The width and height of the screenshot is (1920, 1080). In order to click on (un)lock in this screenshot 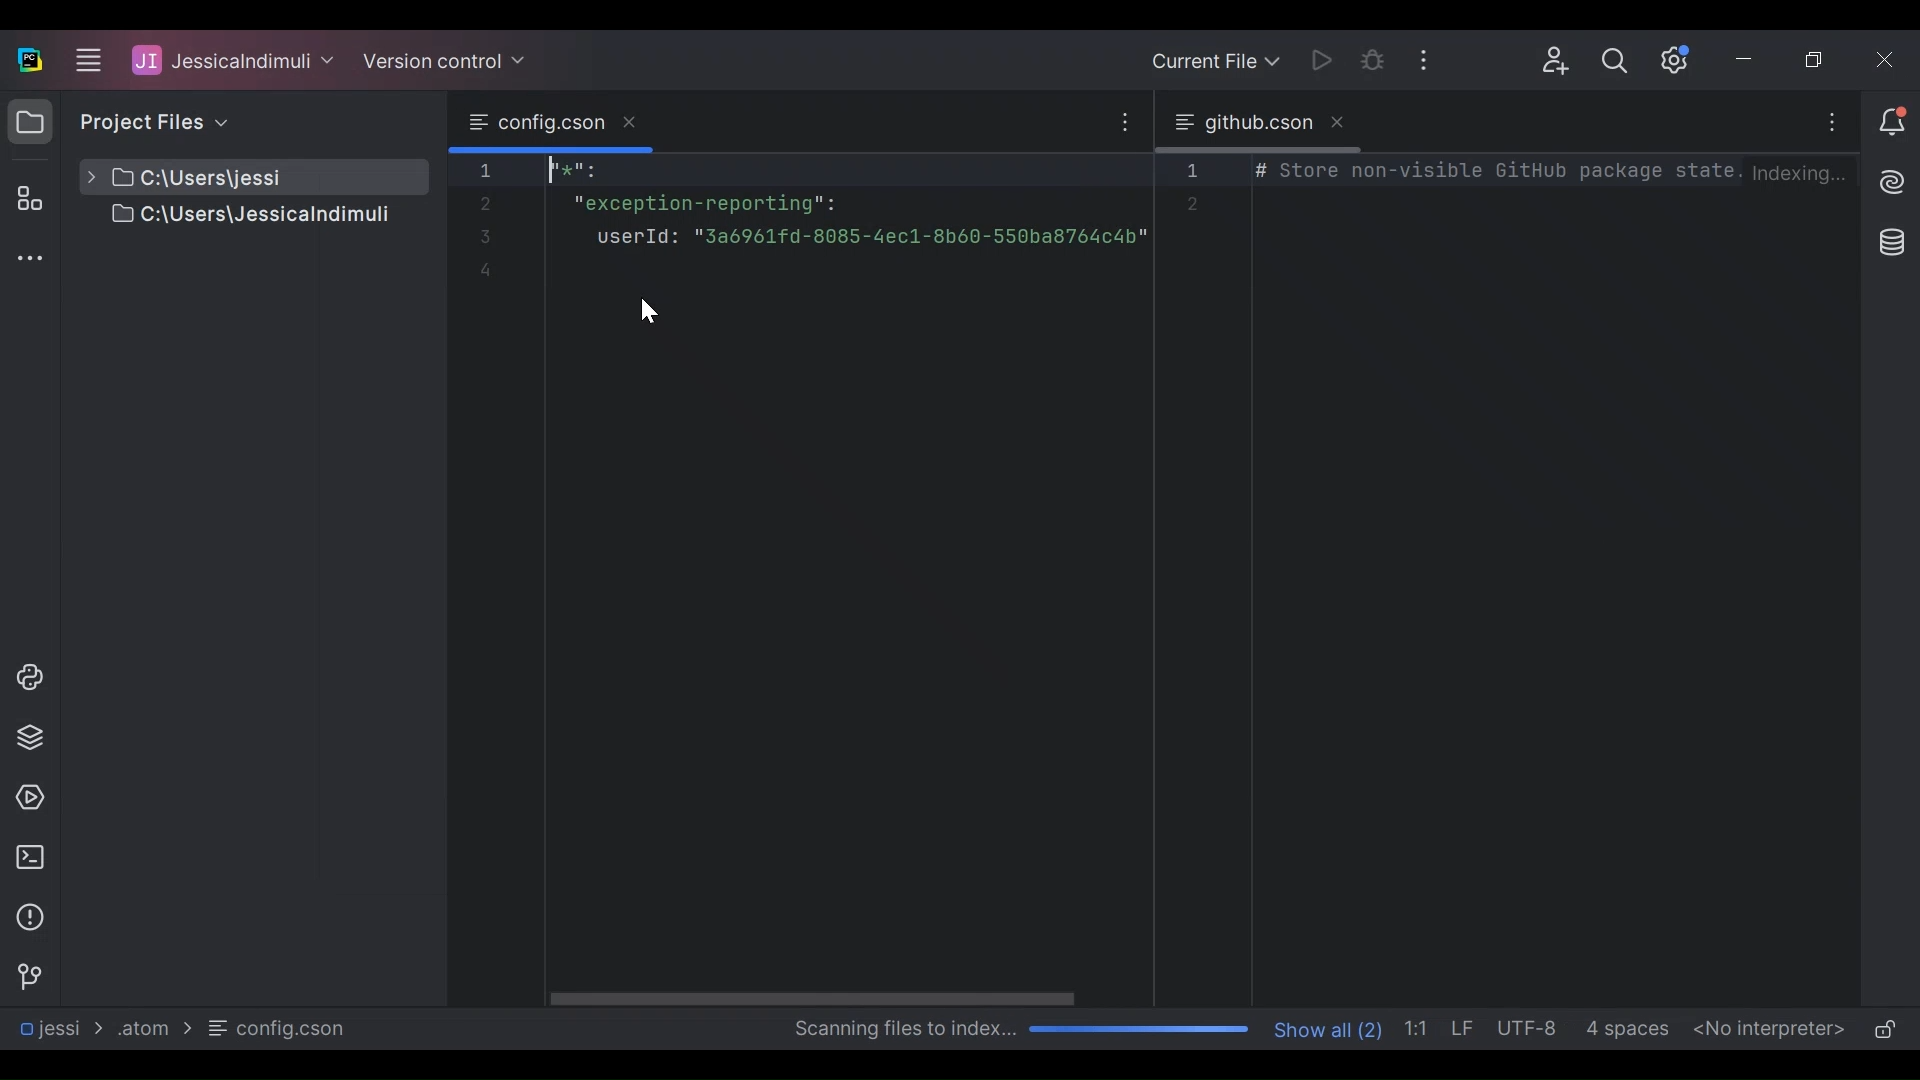, I will do `click(1885, 1031)`.